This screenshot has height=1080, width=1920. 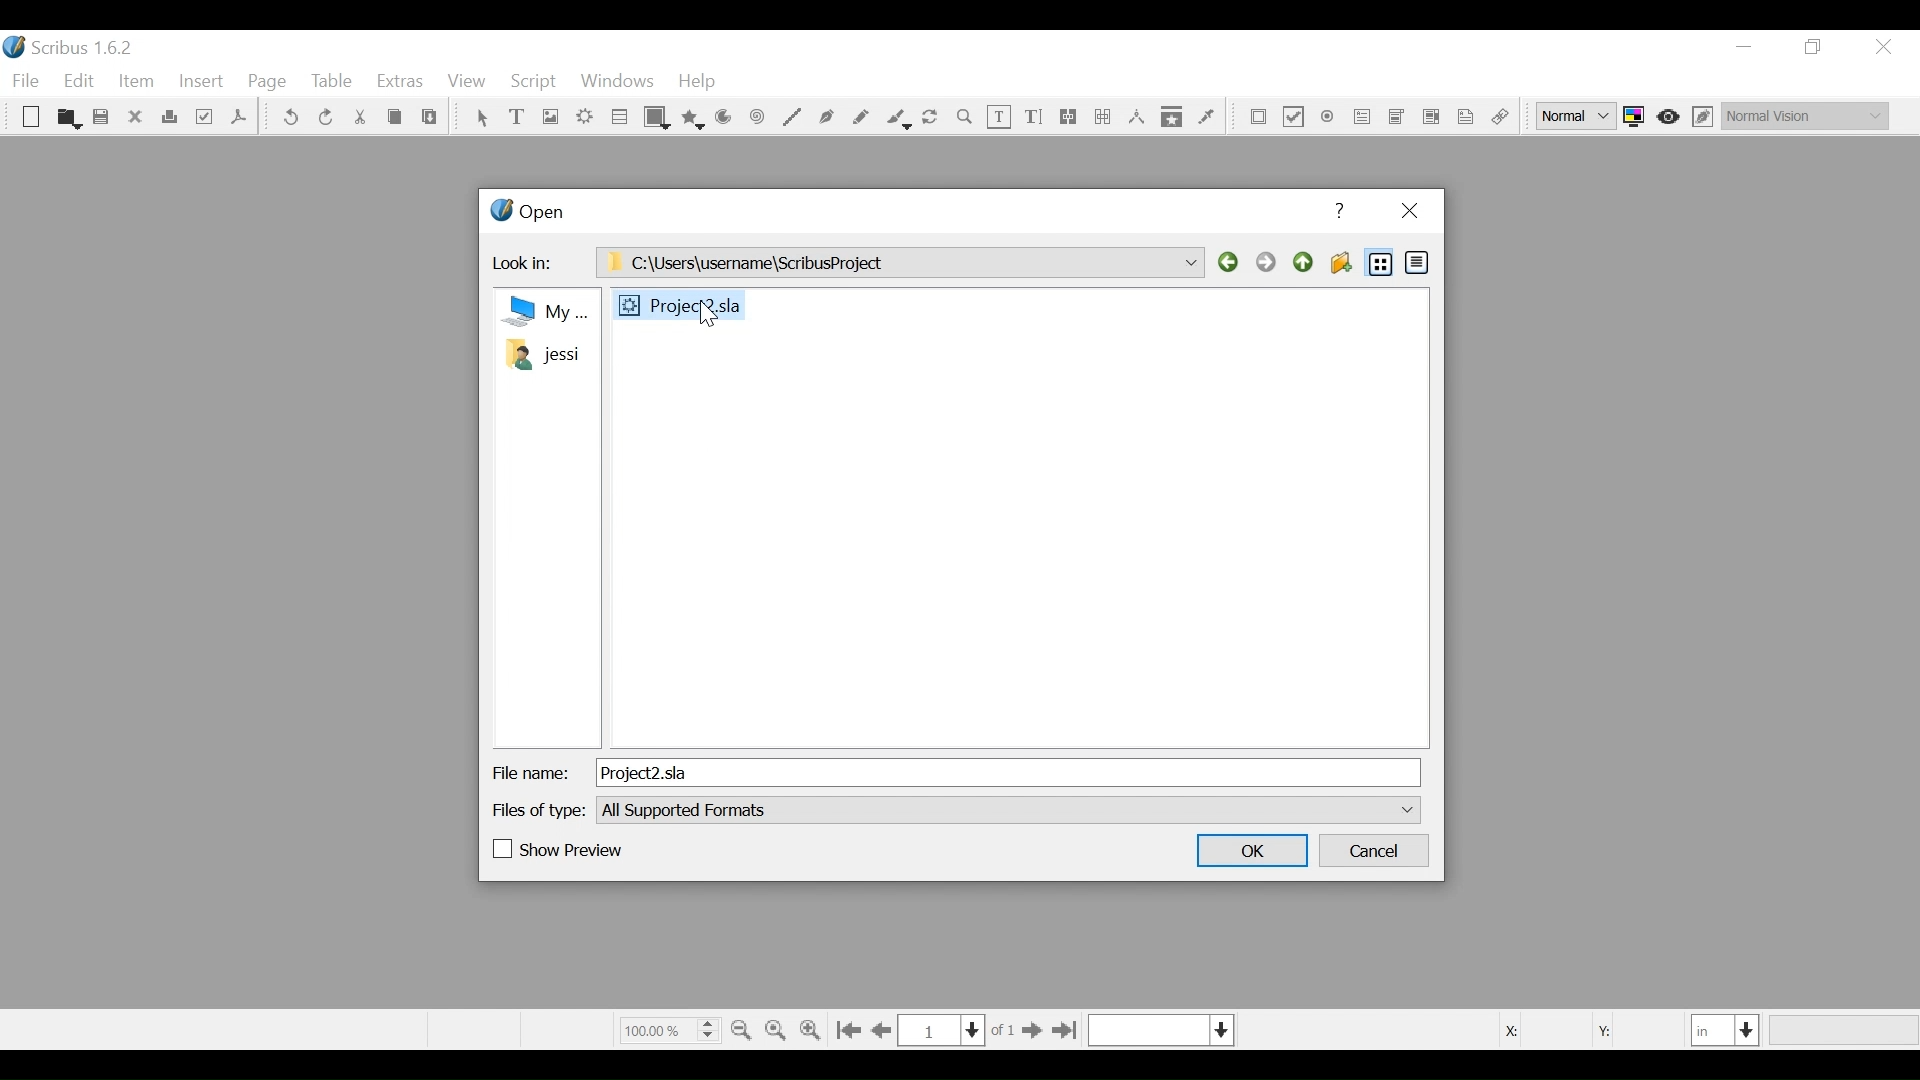 What do you see at coordinates (542, 354) in the screenshot?
I see `Folder` at bounding box center [542, 354].